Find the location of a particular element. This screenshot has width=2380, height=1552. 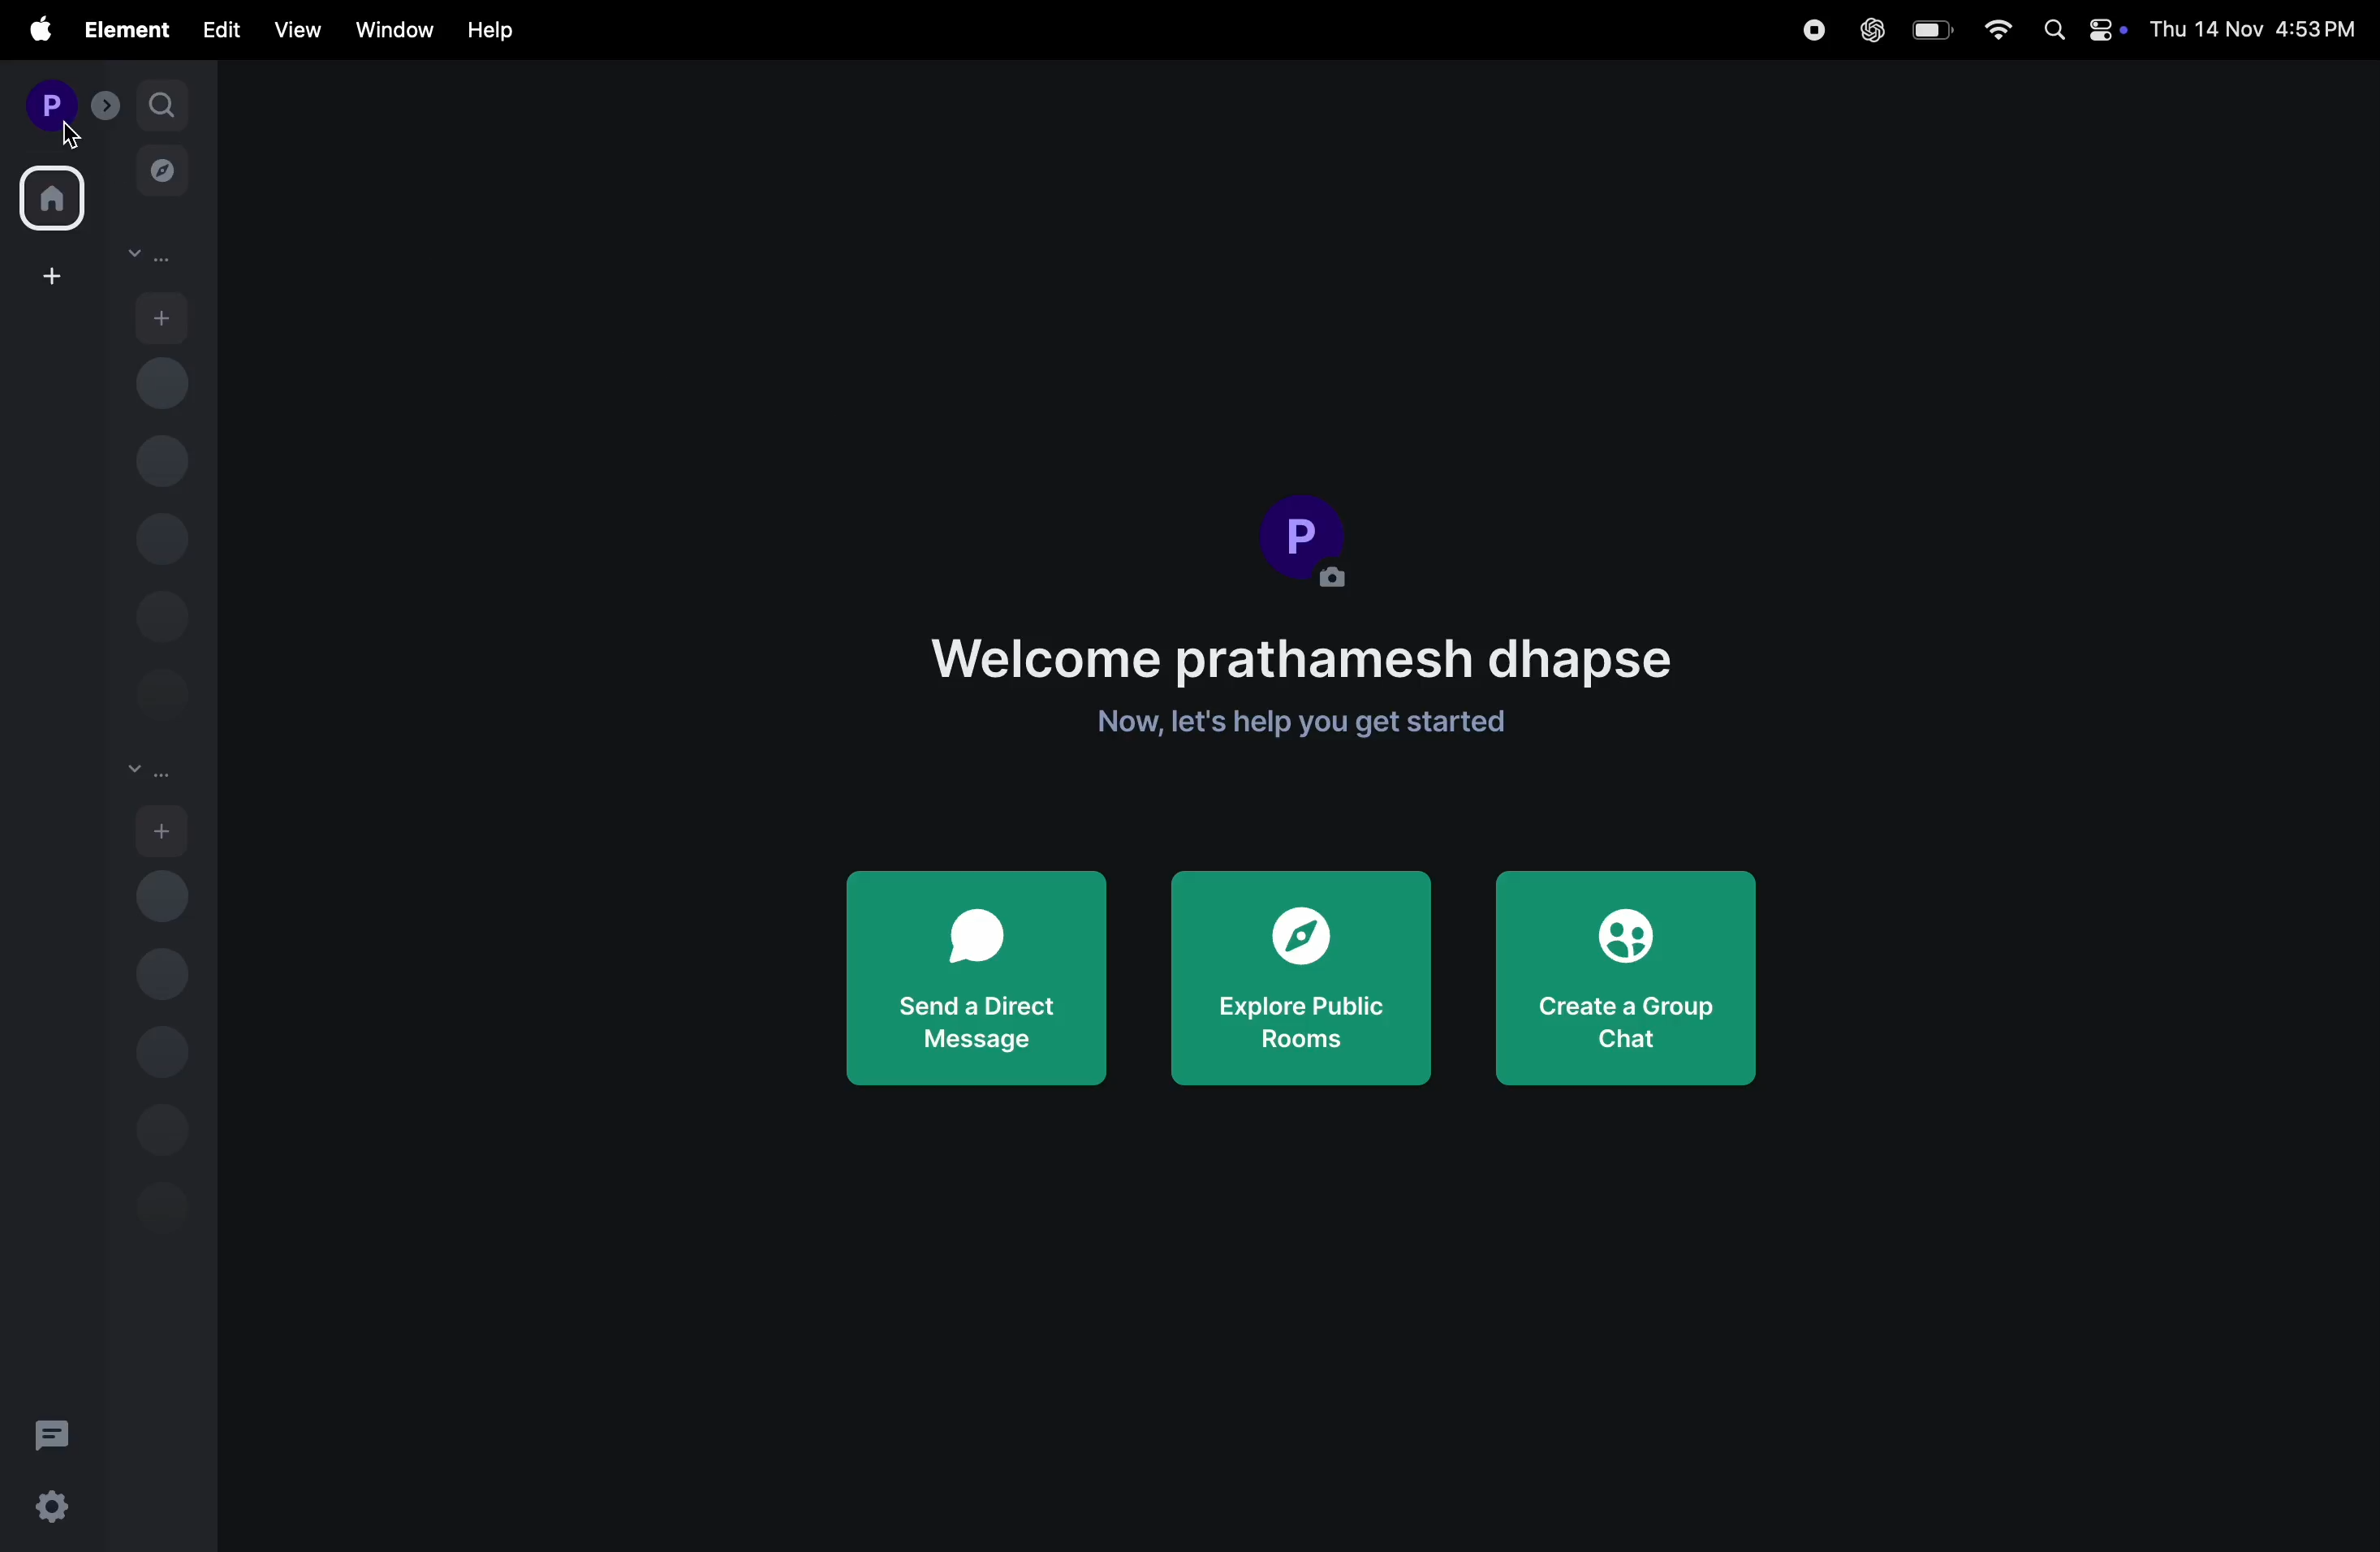

element is located at coordinates (124, 30).